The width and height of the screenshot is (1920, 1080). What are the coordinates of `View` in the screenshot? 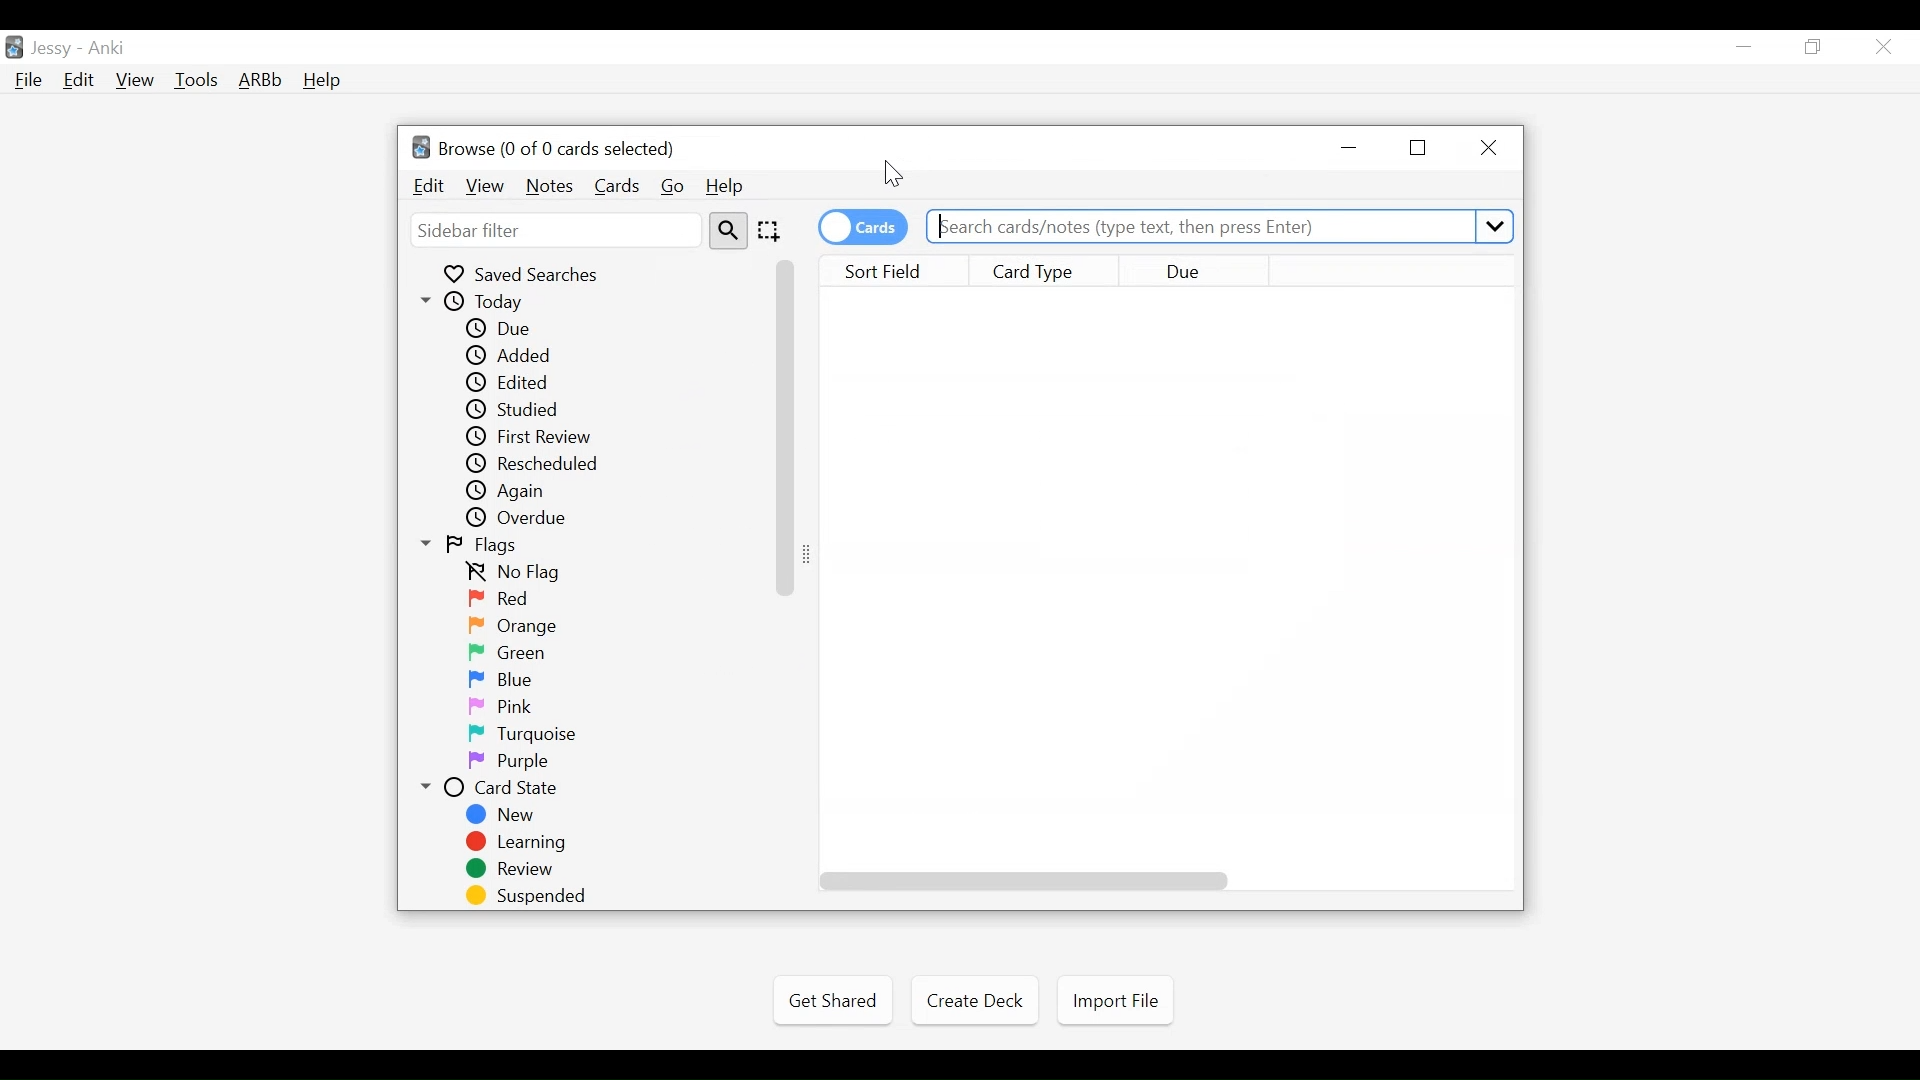 It's located at (136, 80).